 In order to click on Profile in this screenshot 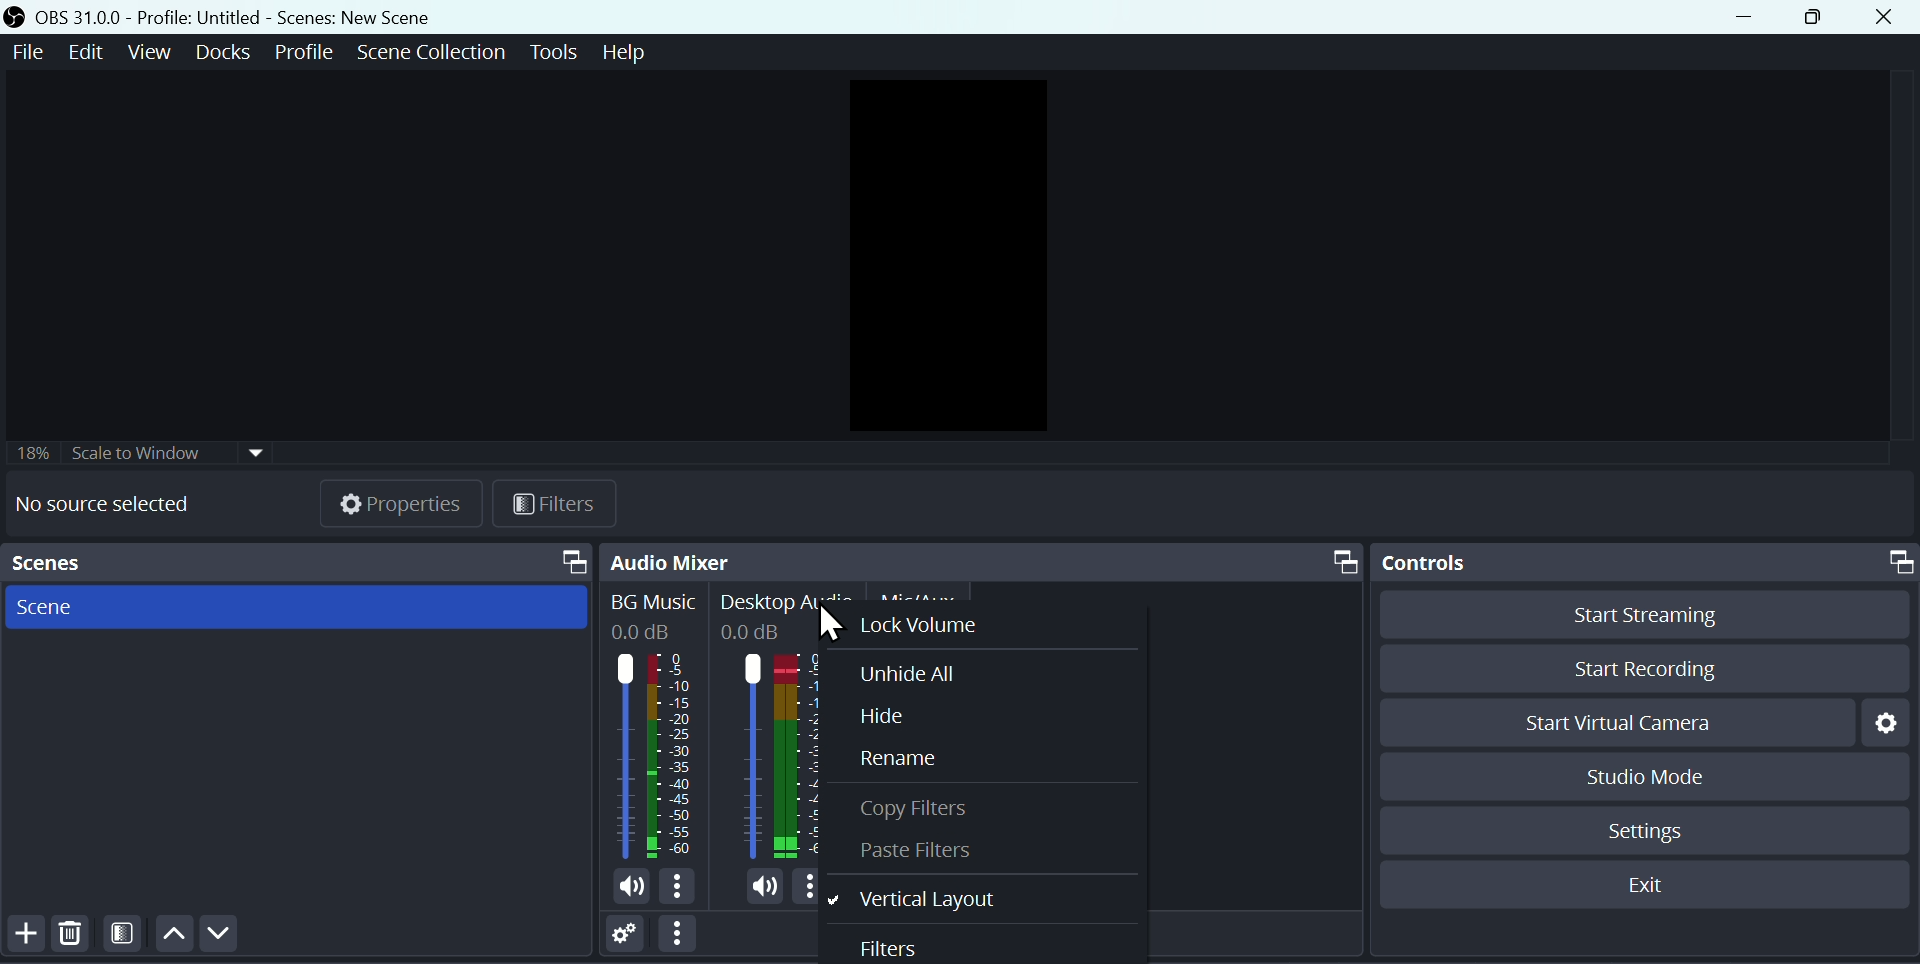, I will do `click(306, 53)`.